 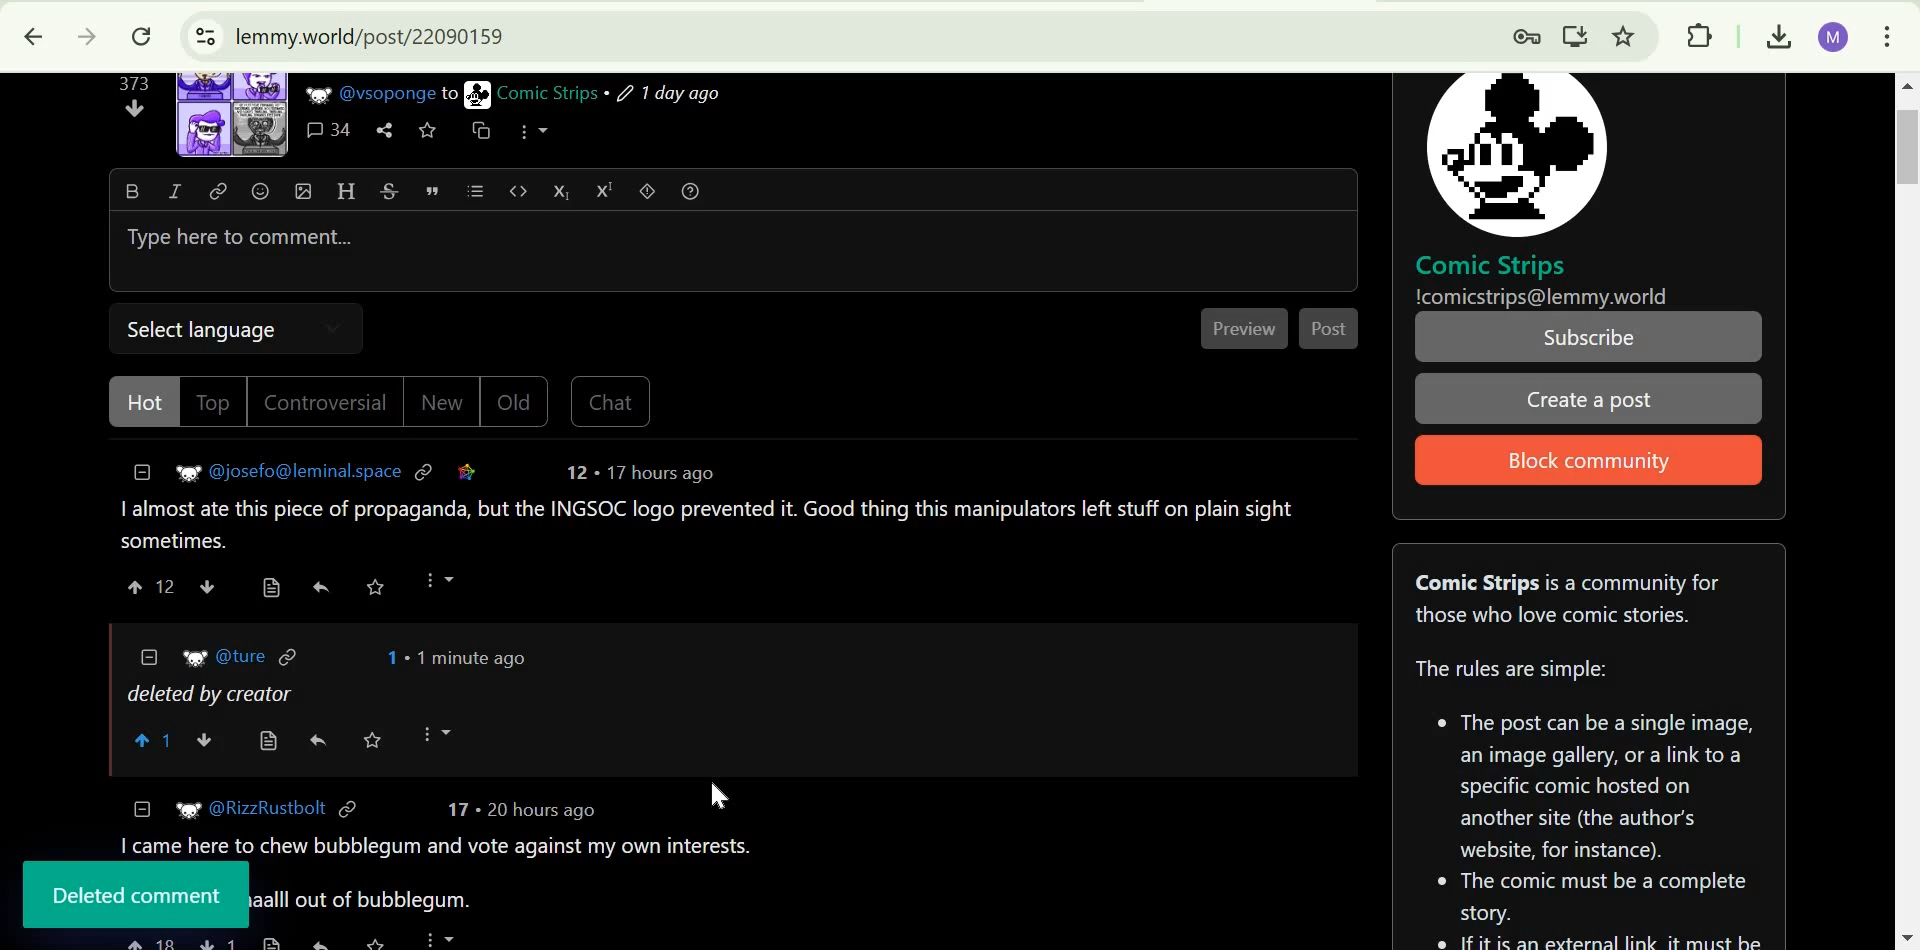 What do you see at coordinates (1247, 329) in the screenshot?
I see `Preview` at bounding box center [1247, 329].